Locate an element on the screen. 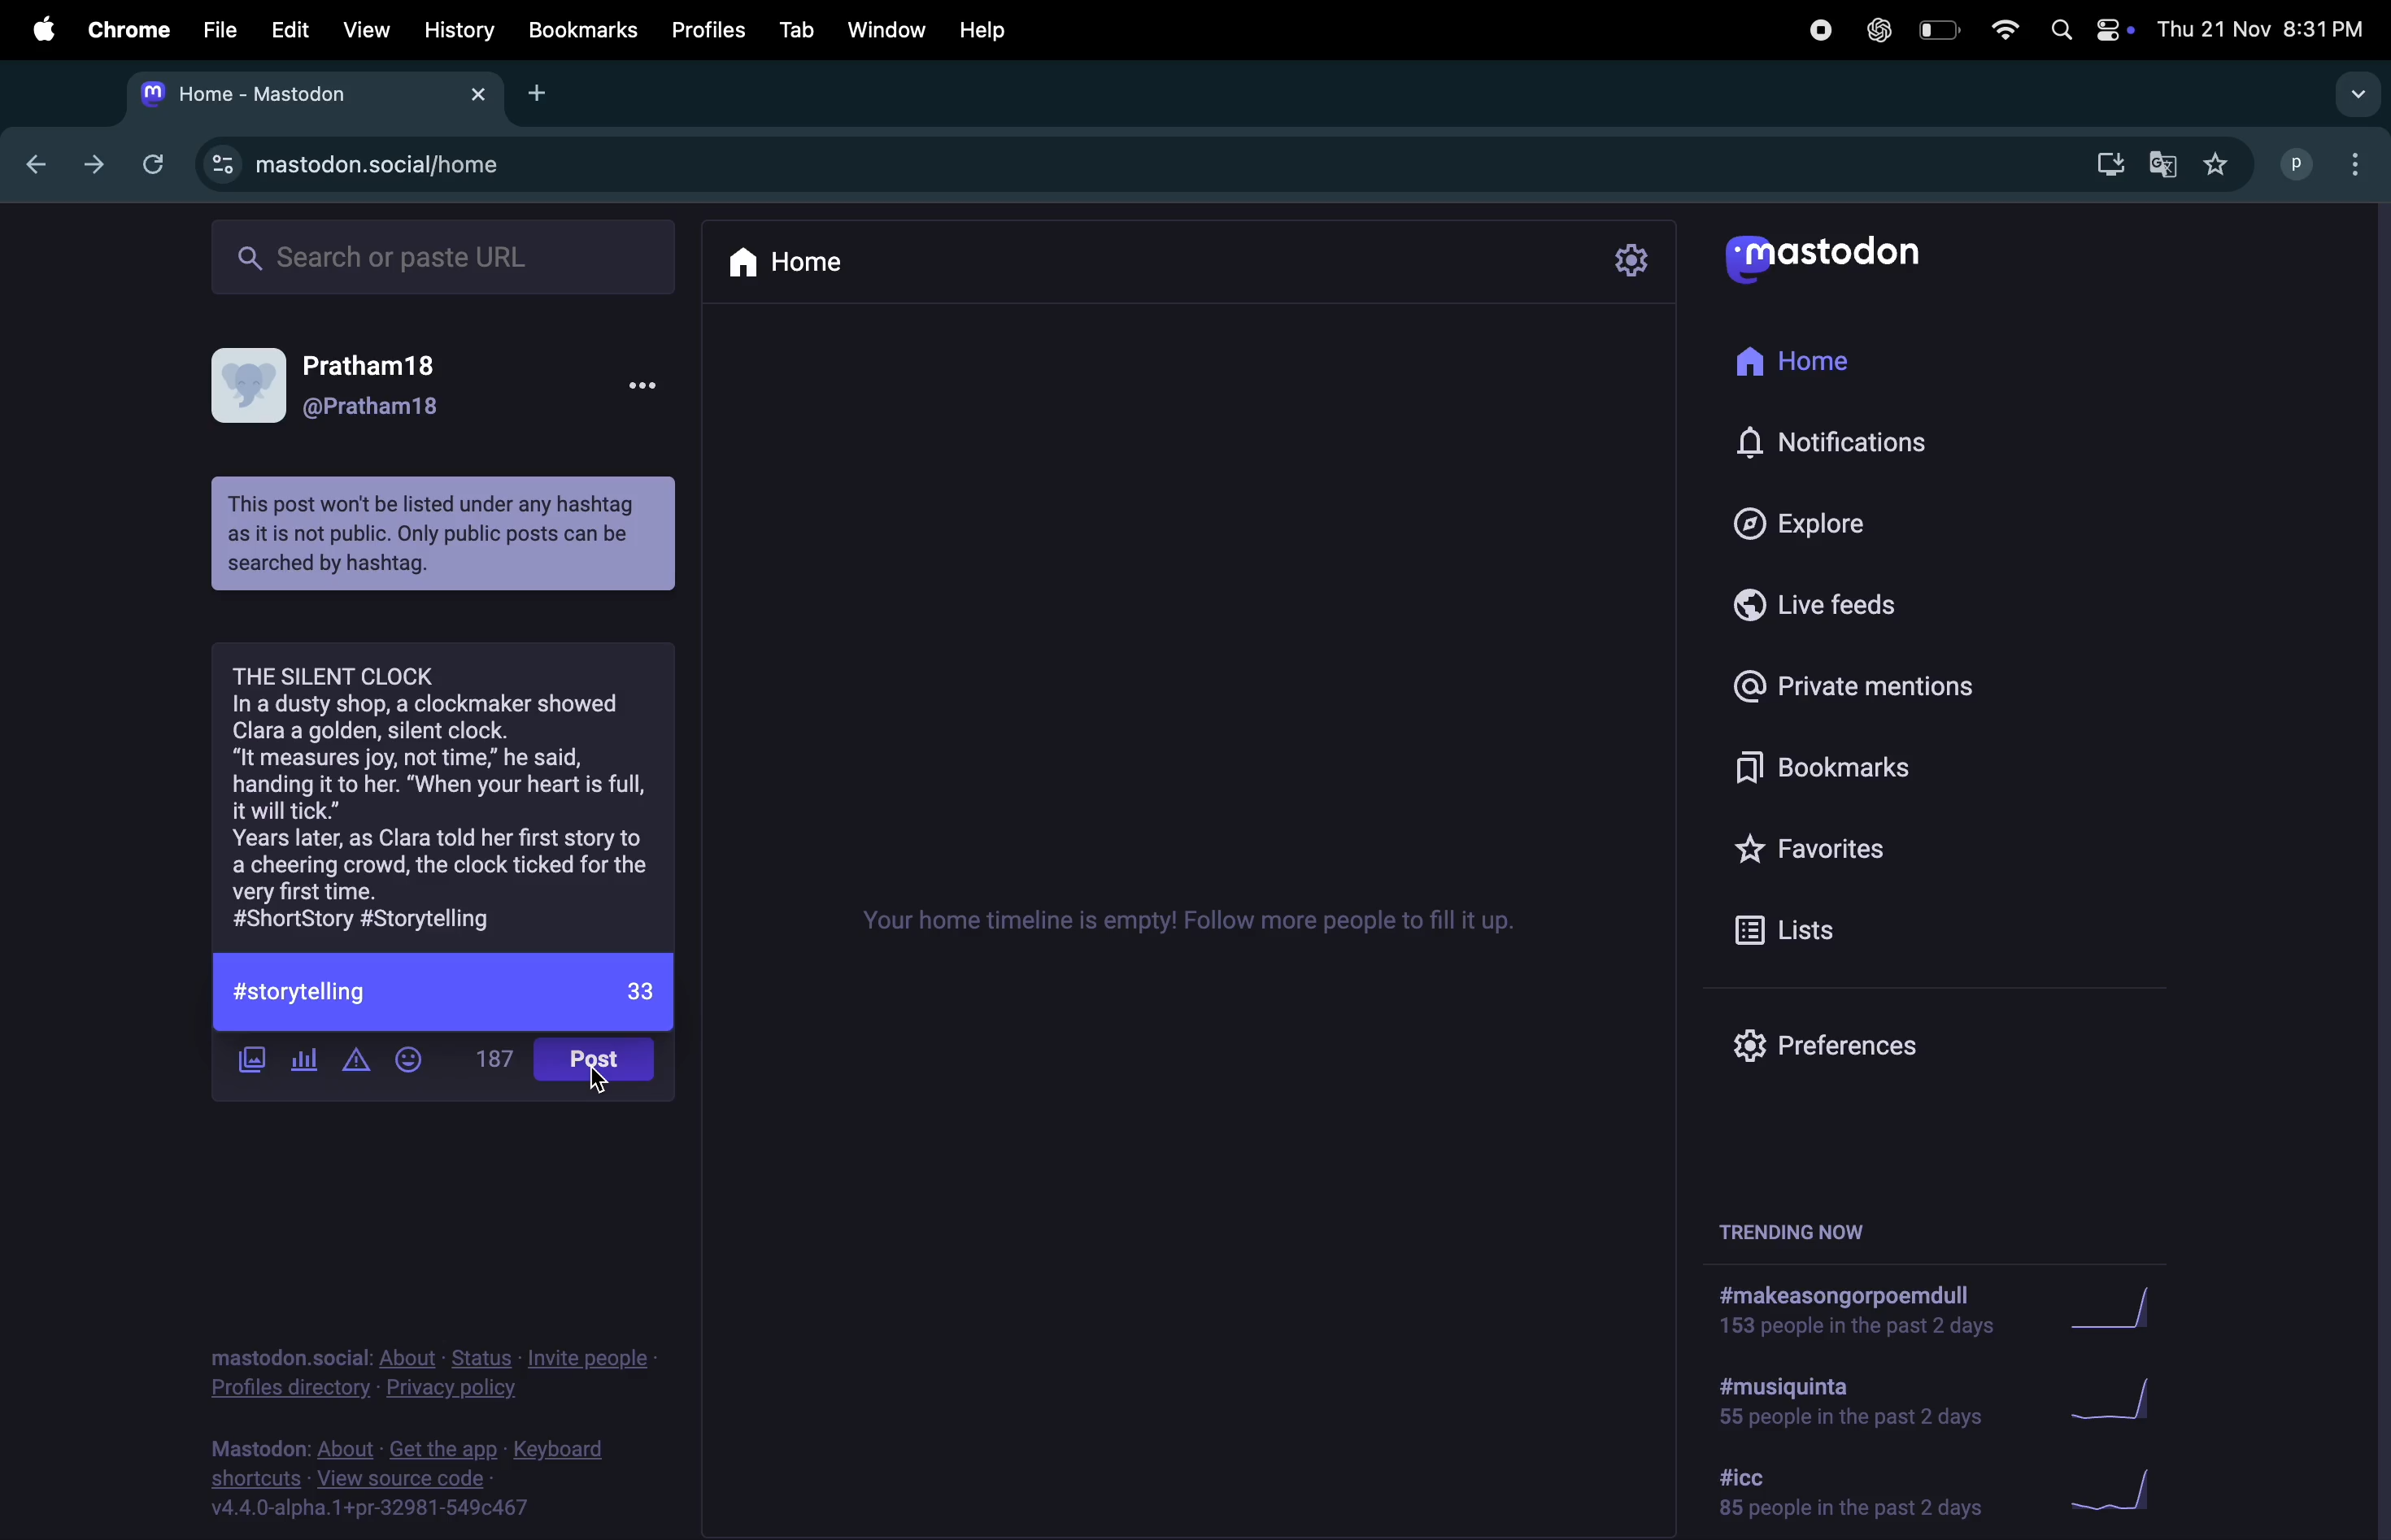  history is located at coordinates (455, 29).